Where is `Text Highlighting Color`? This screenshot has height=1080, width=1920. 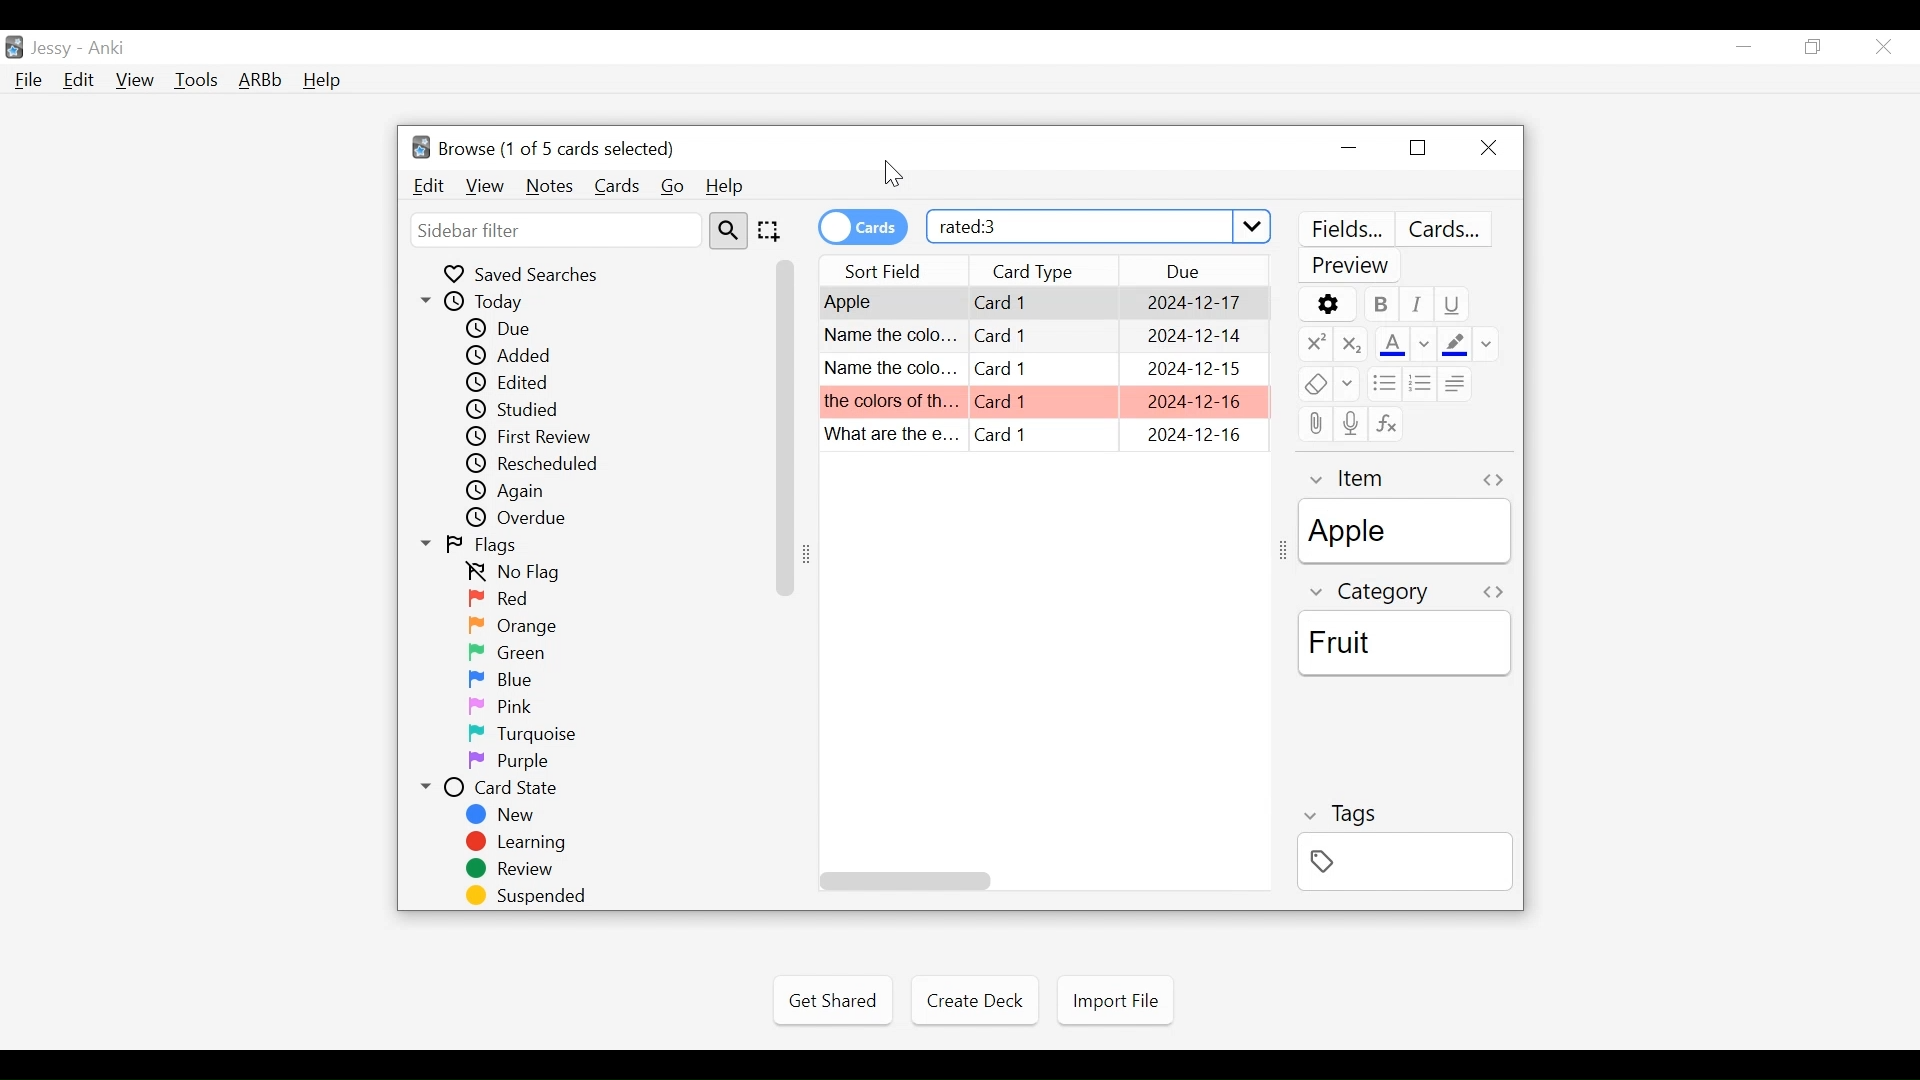
Text Highlighting Color is located at coordinates (1472, 343).